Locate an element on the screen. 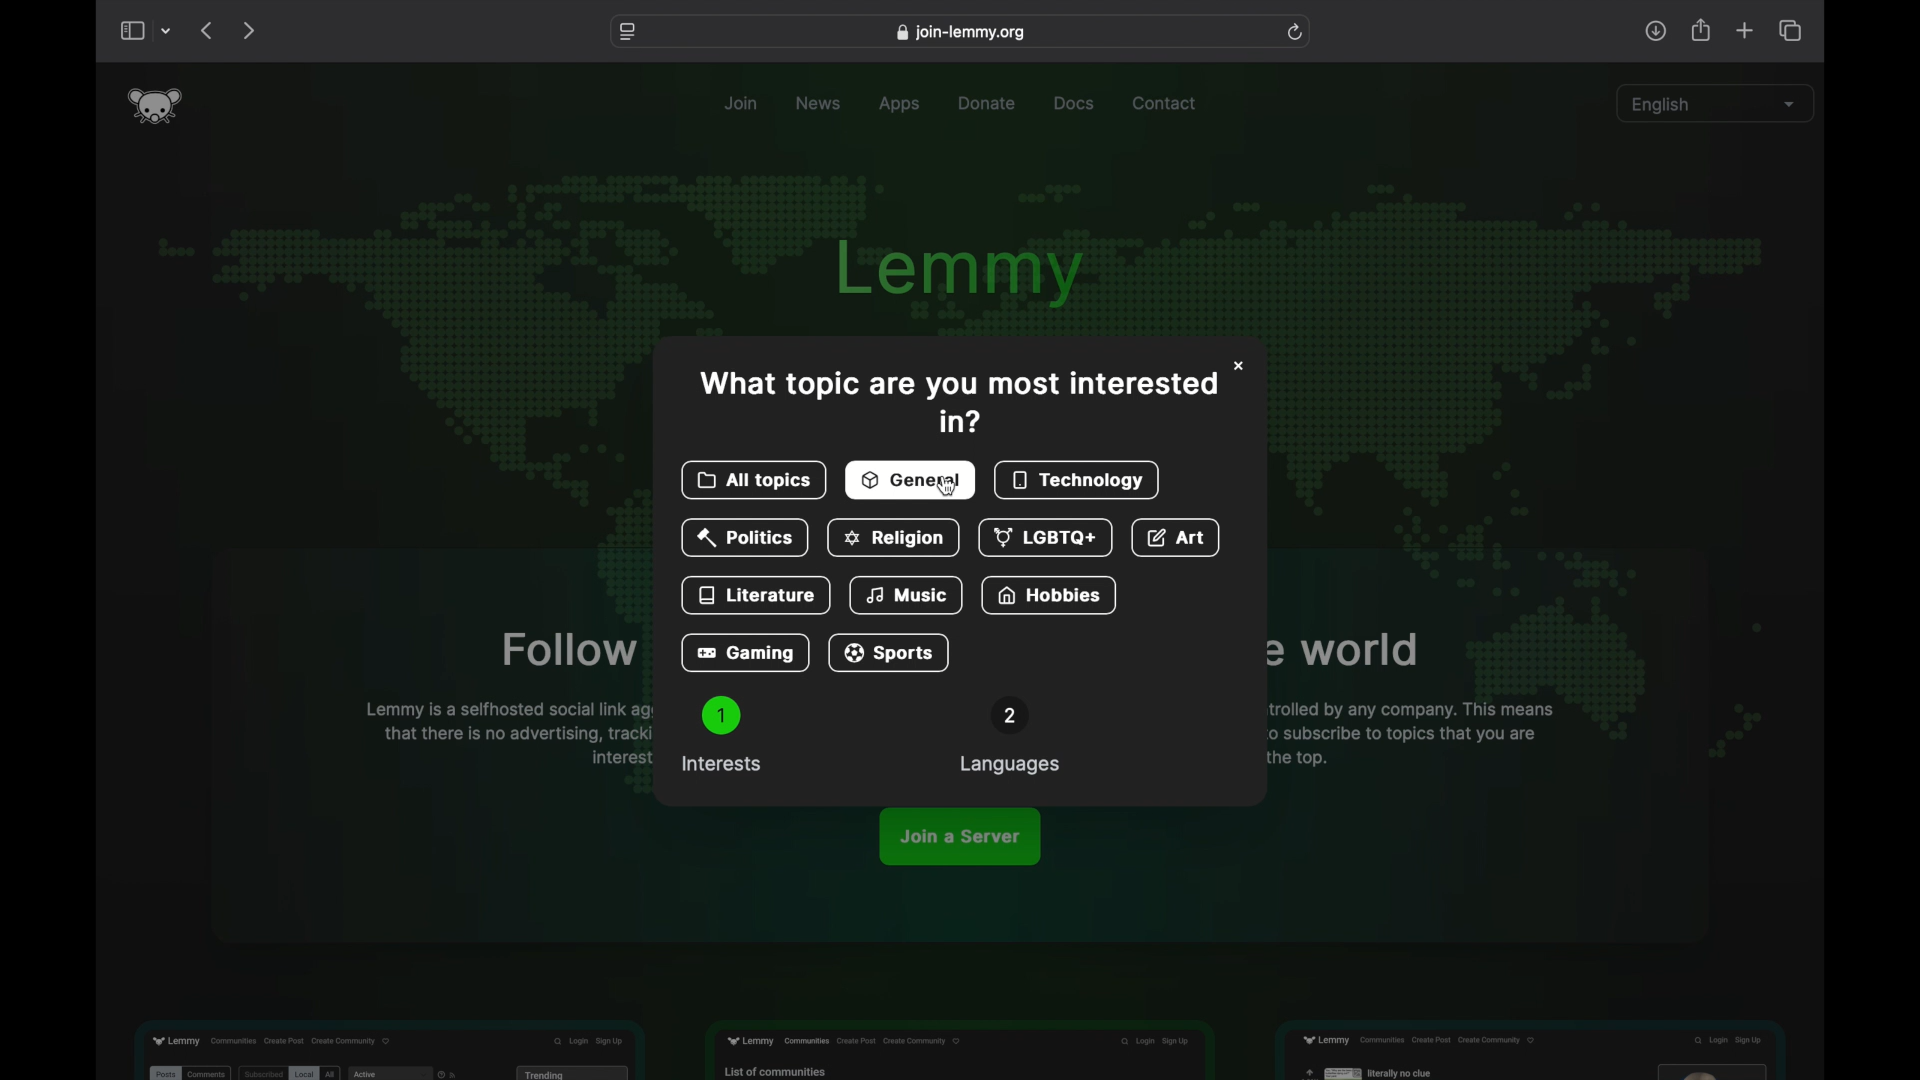  new tab is located at coordinates (1746, 30).